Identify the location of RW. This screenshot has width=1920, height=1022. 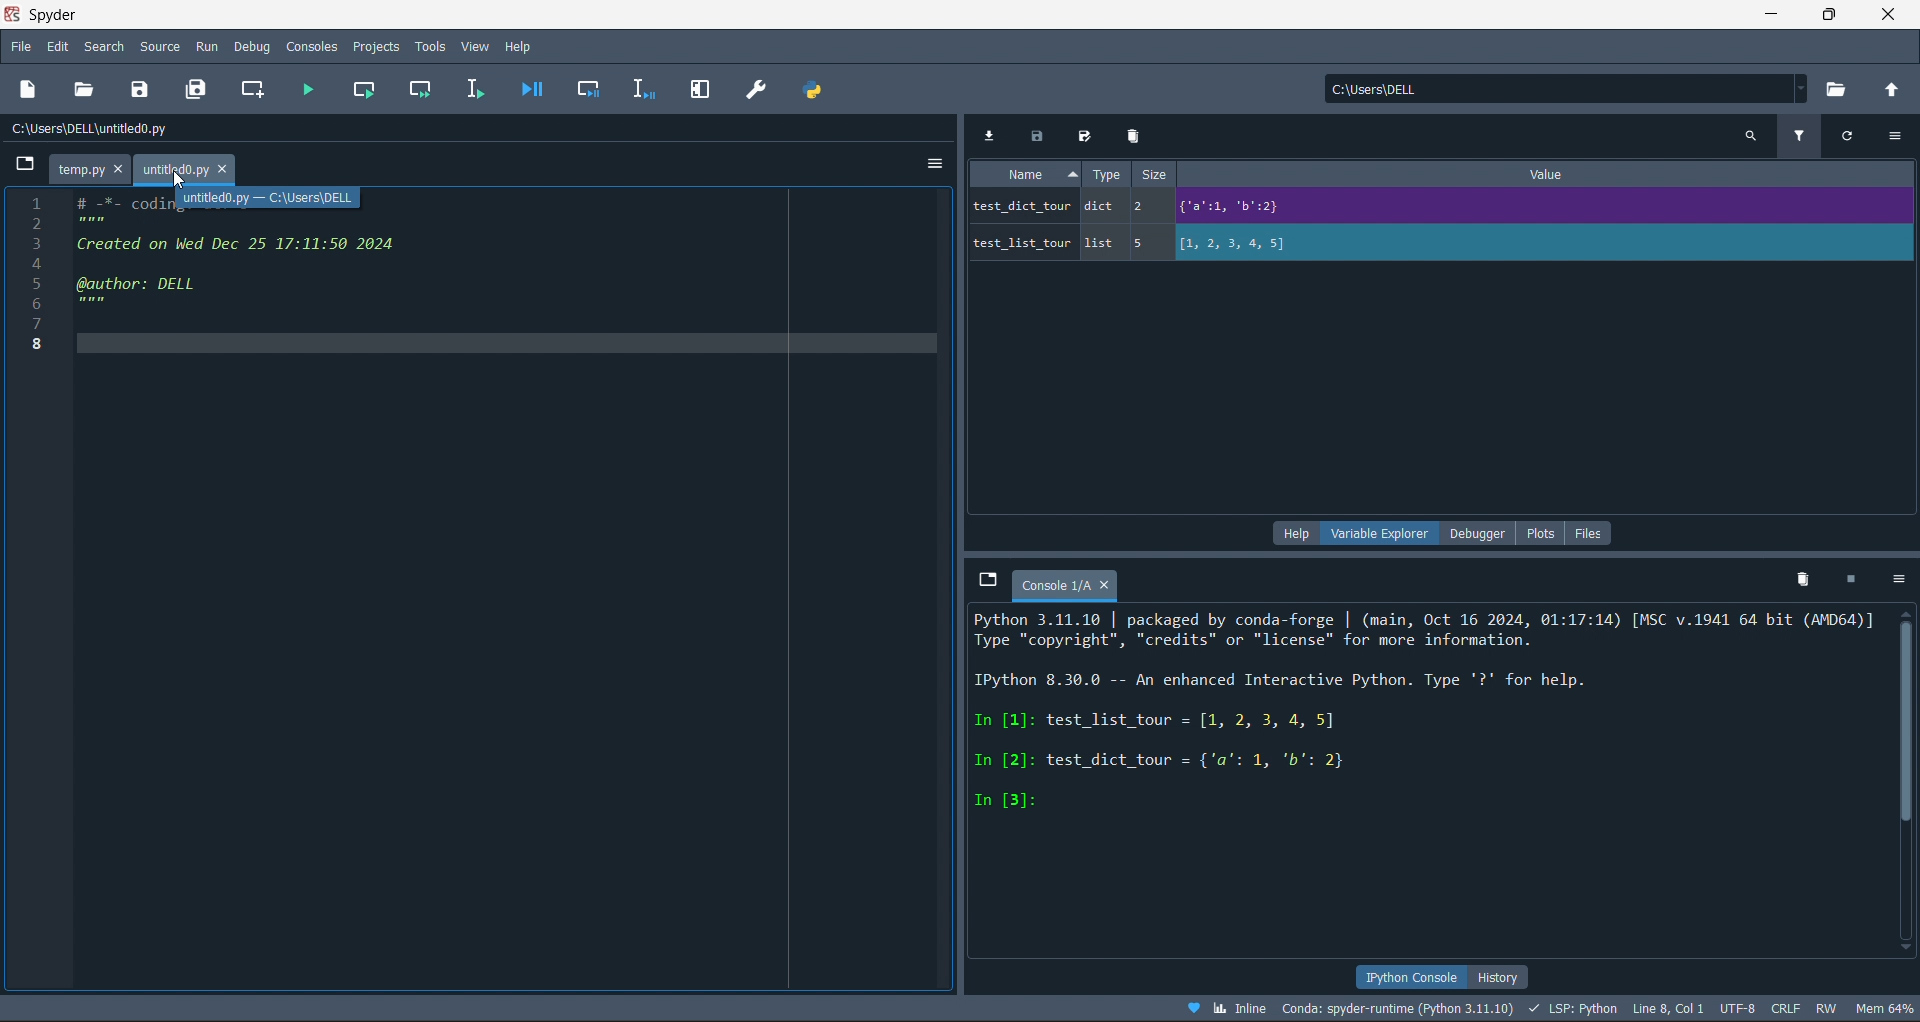
(1827, 1008).